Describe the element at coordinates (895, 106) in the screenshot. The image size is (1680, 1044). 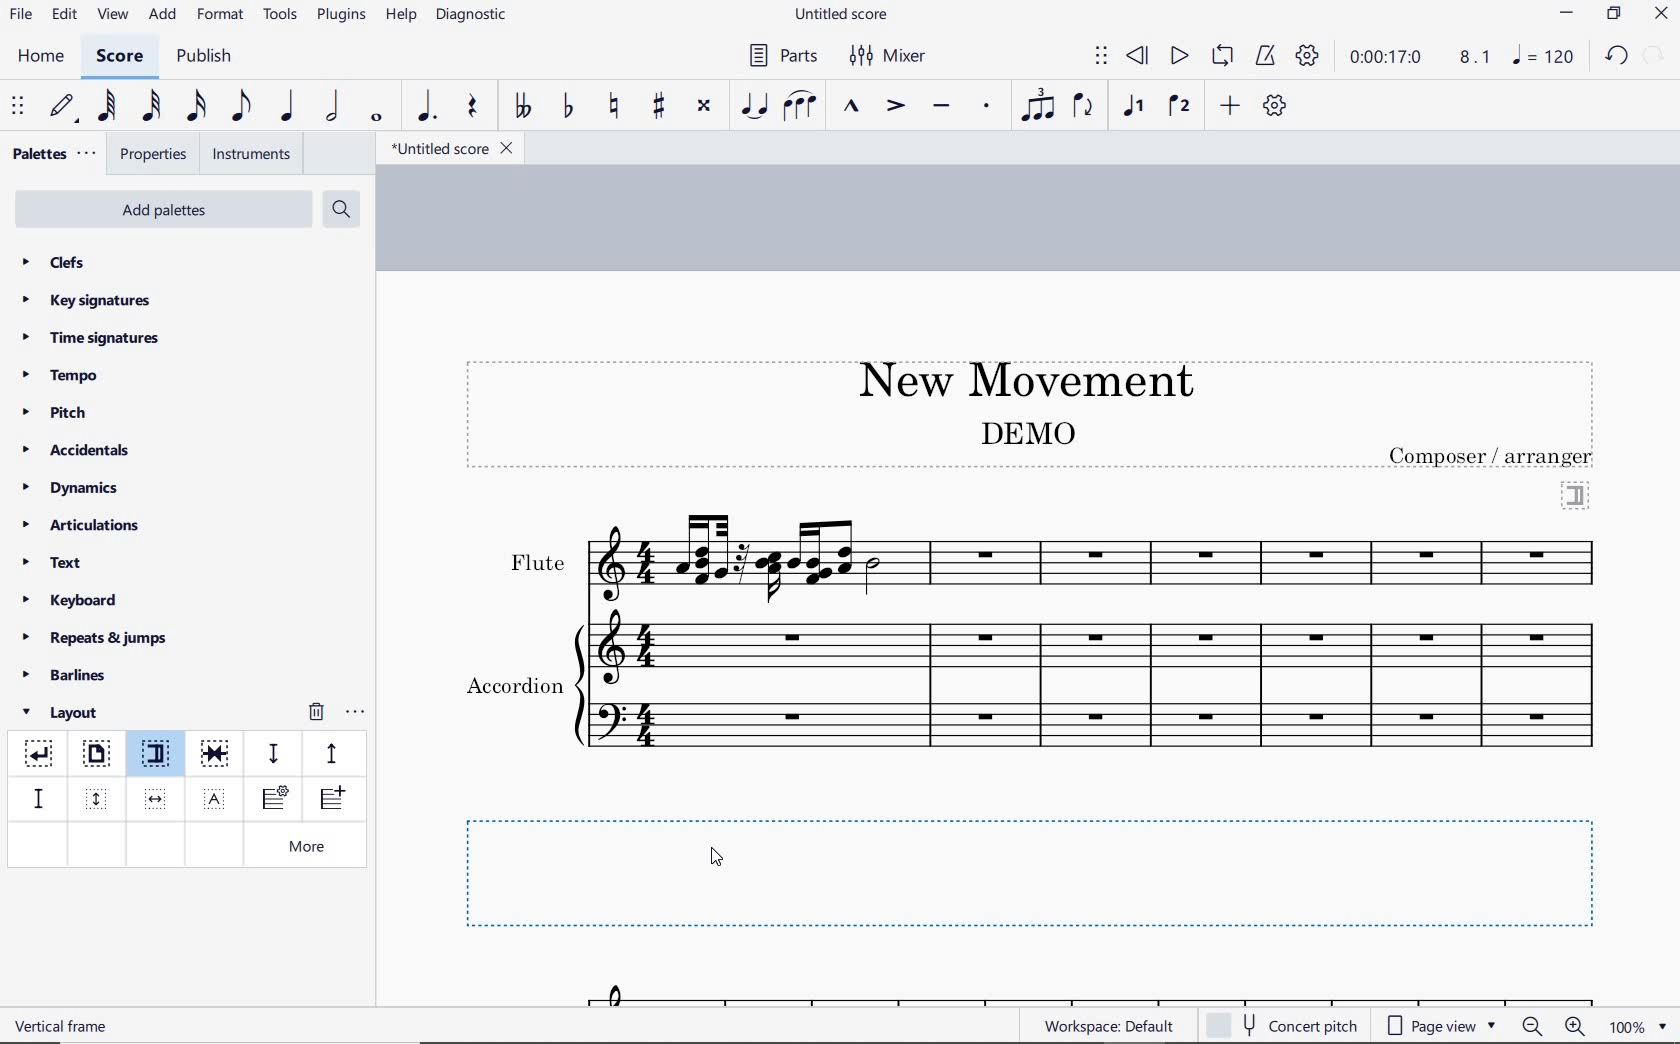
I see `accent` at that location.